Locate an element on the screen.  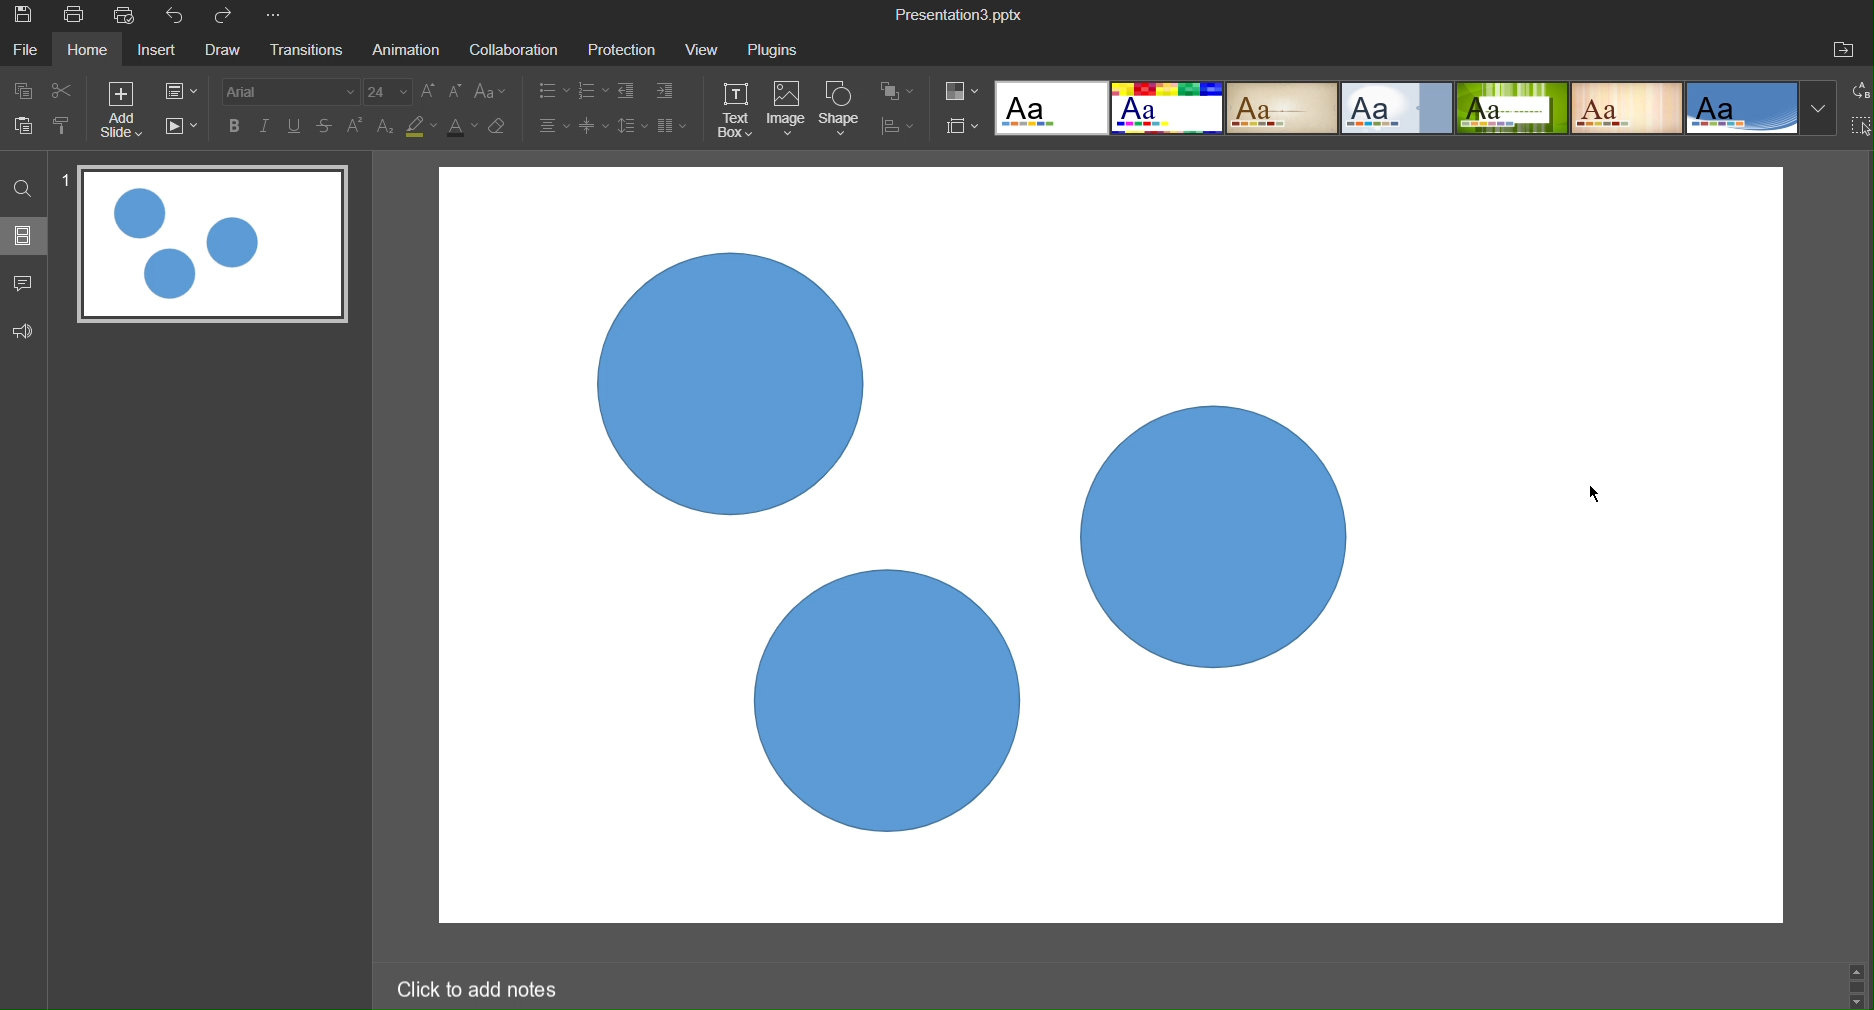
Protection is located at coordinates (624, 50).